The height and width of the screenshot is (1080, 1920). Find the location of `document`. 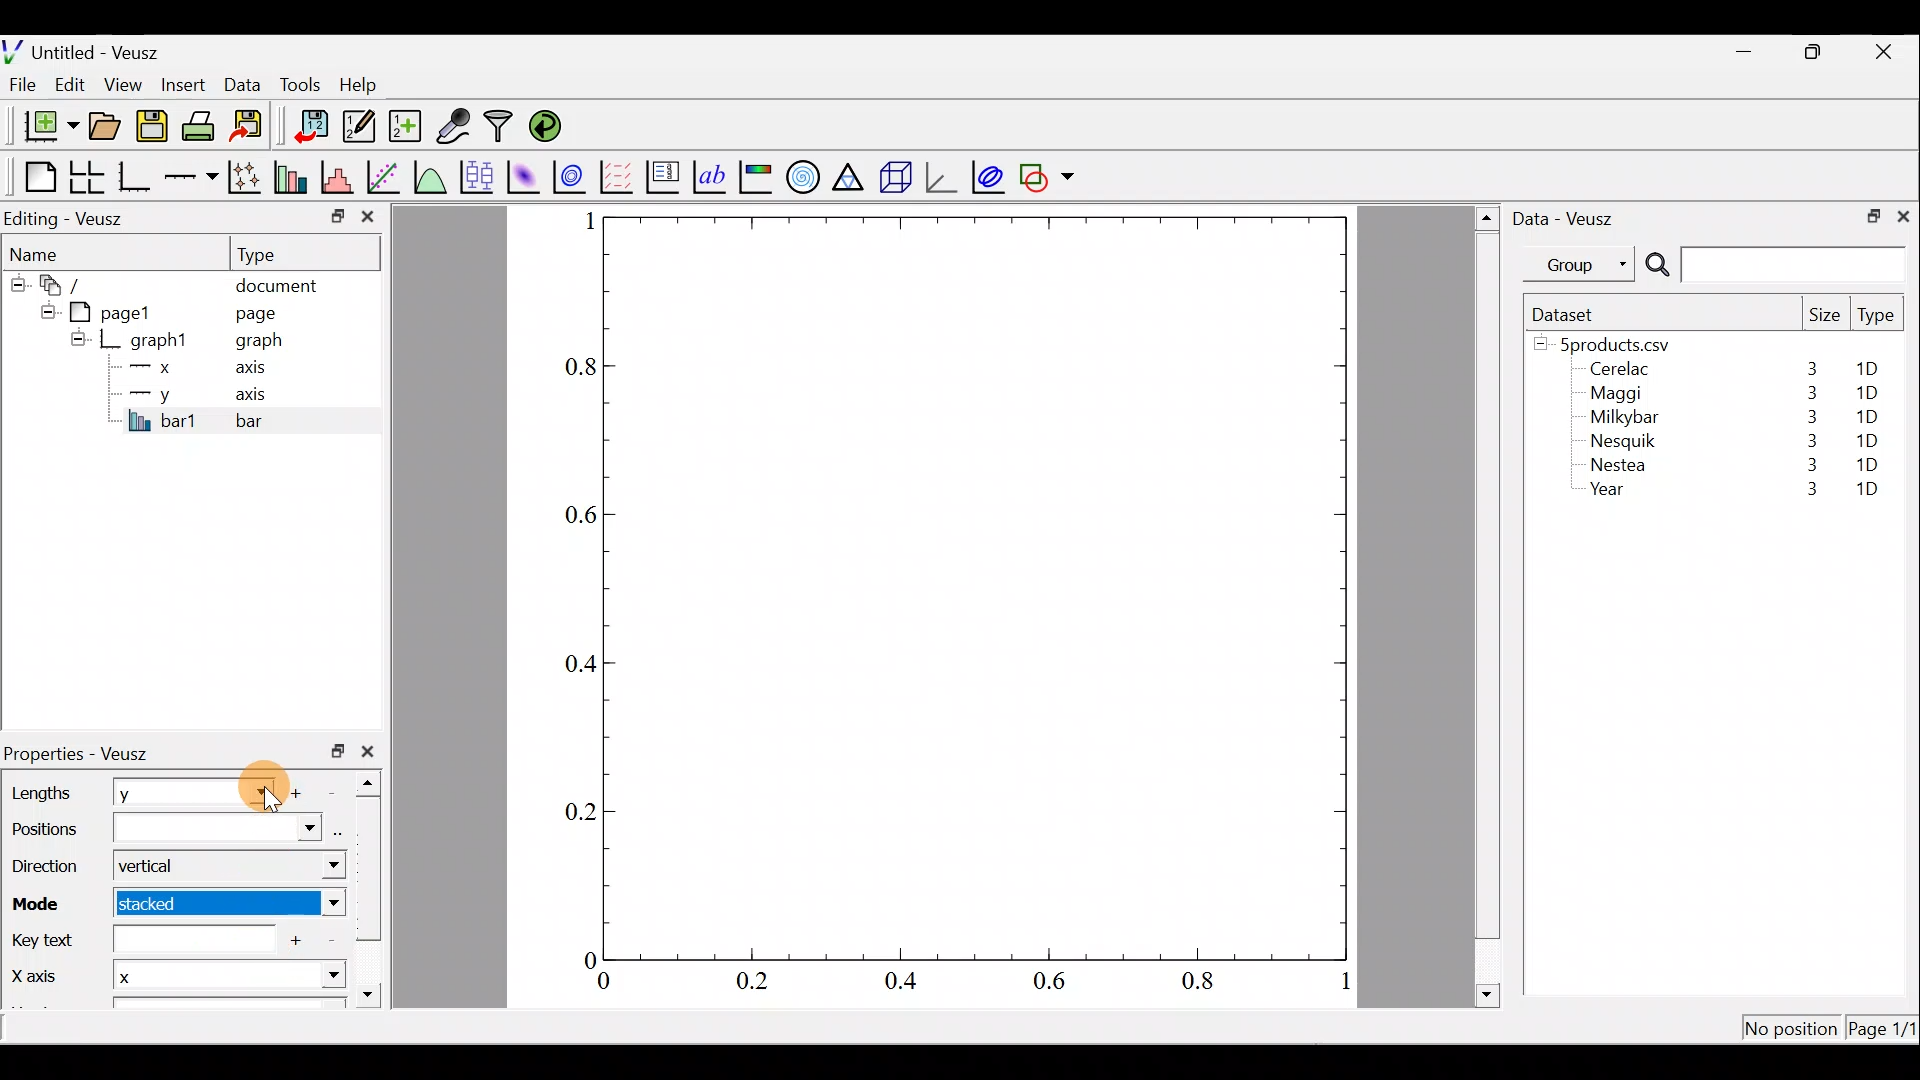

document is located at coordinates (276, 282).